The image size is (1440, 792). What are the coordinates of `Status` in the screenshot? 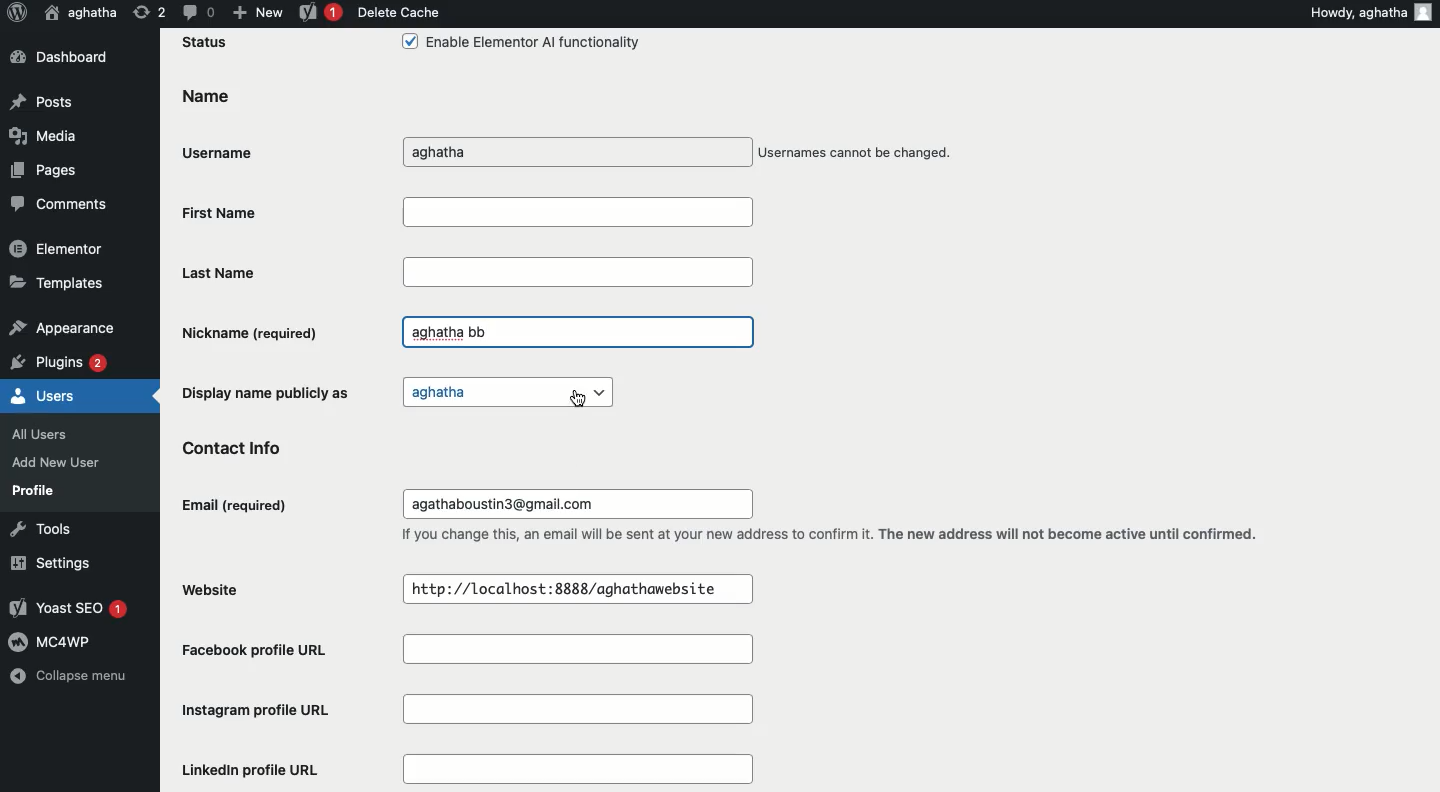 It's located at (206, 43).